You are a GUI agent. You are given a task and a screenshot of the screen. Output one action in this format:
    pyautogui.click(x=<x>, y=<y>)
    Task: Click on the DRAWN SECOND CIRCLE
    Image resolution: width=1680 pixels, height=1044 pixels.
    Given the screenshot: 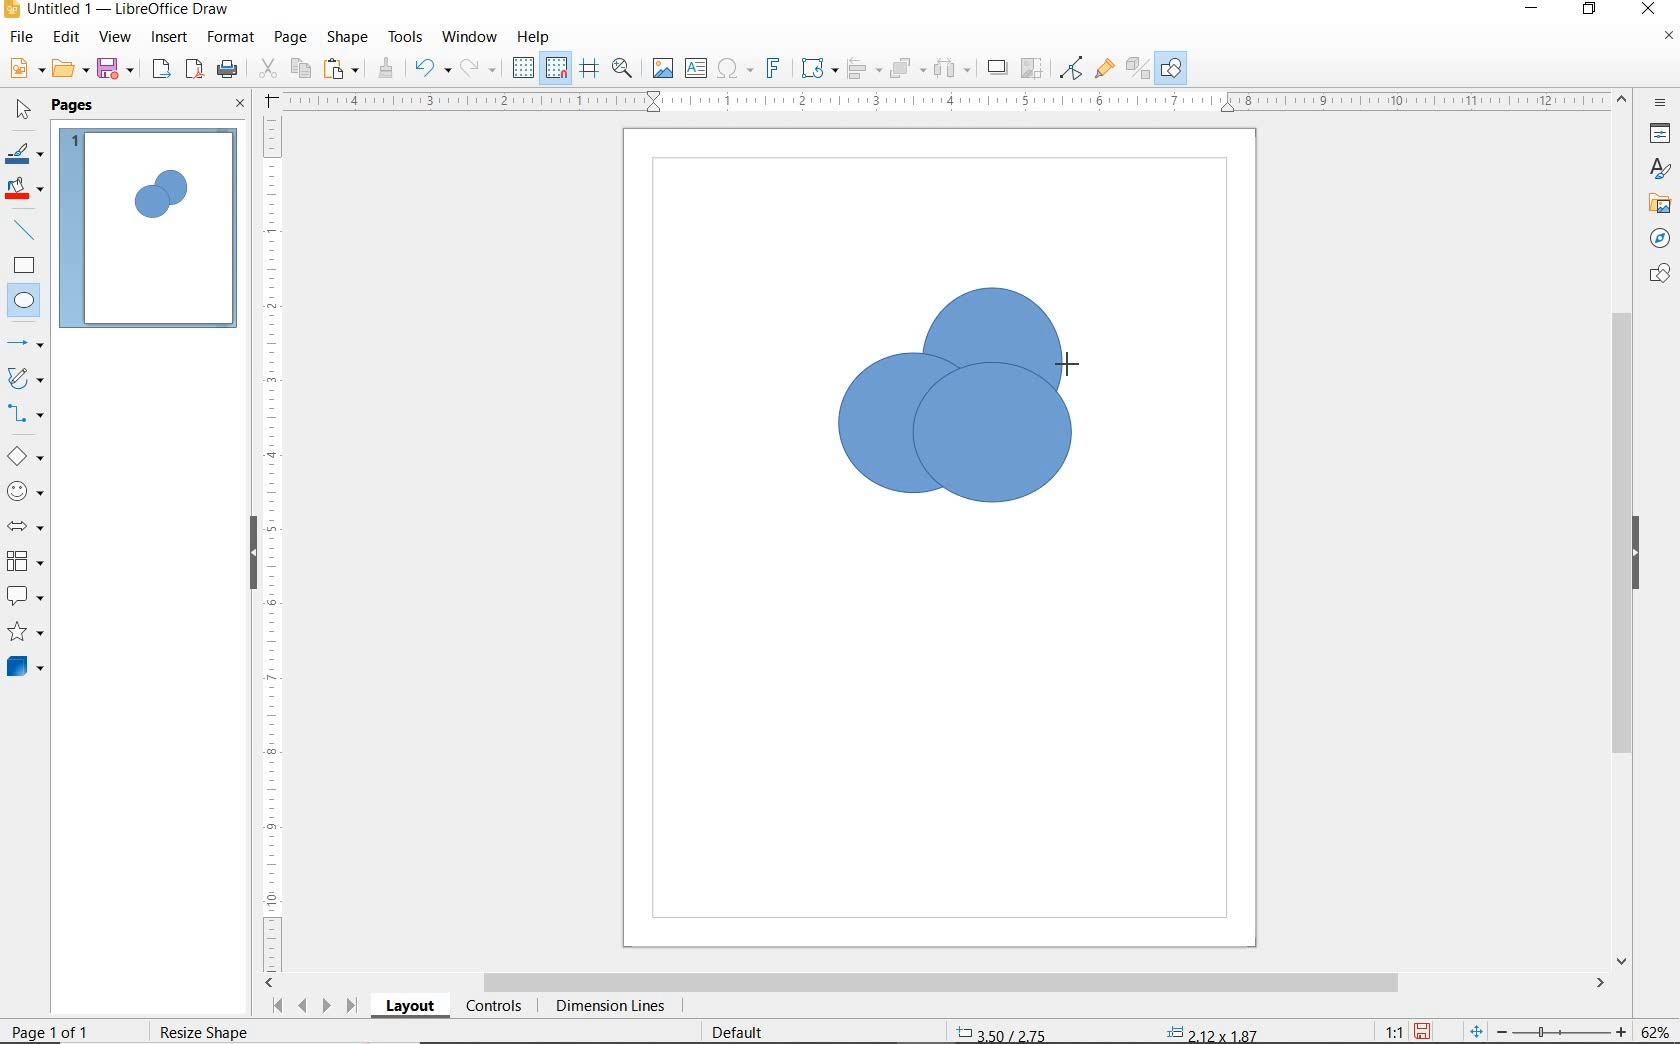 What is the action you would take?
    pyautogui.click(x=914, y=430)
    